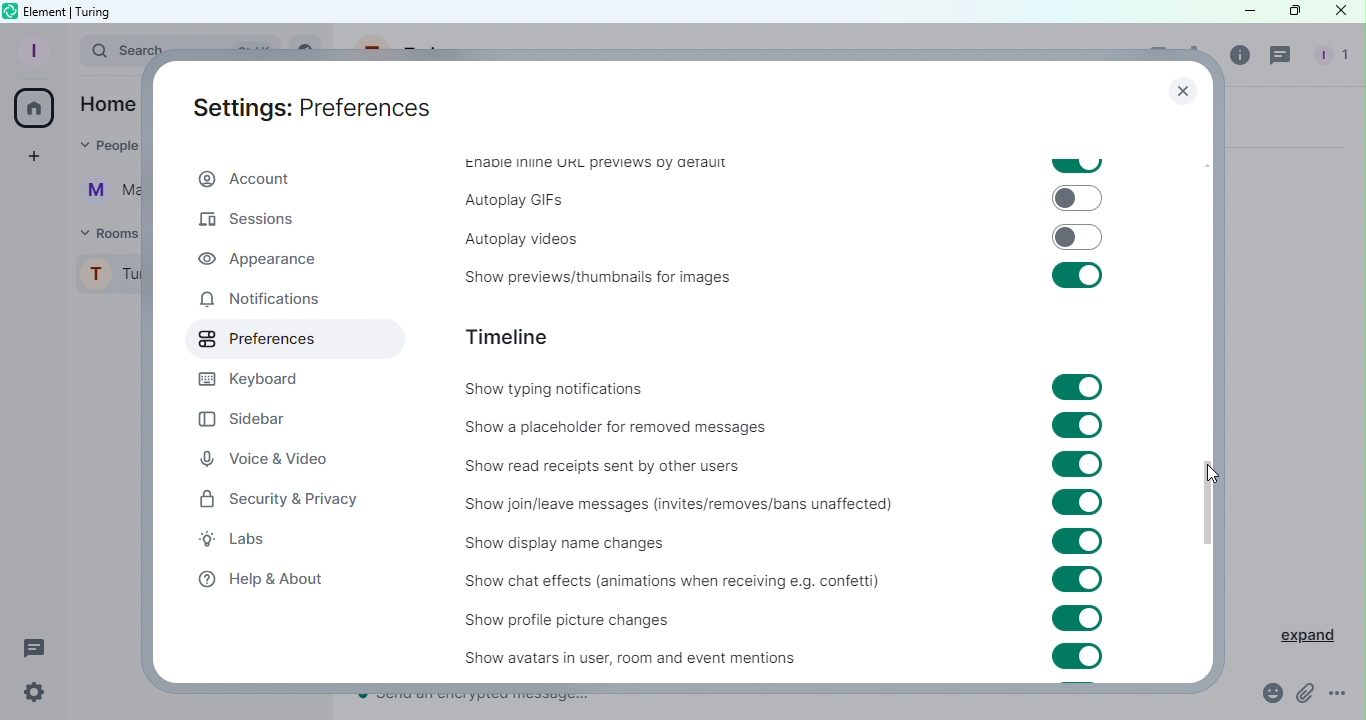  Describe the element at coordinates (104, 148) in the screenshot. I see `People` at that location.